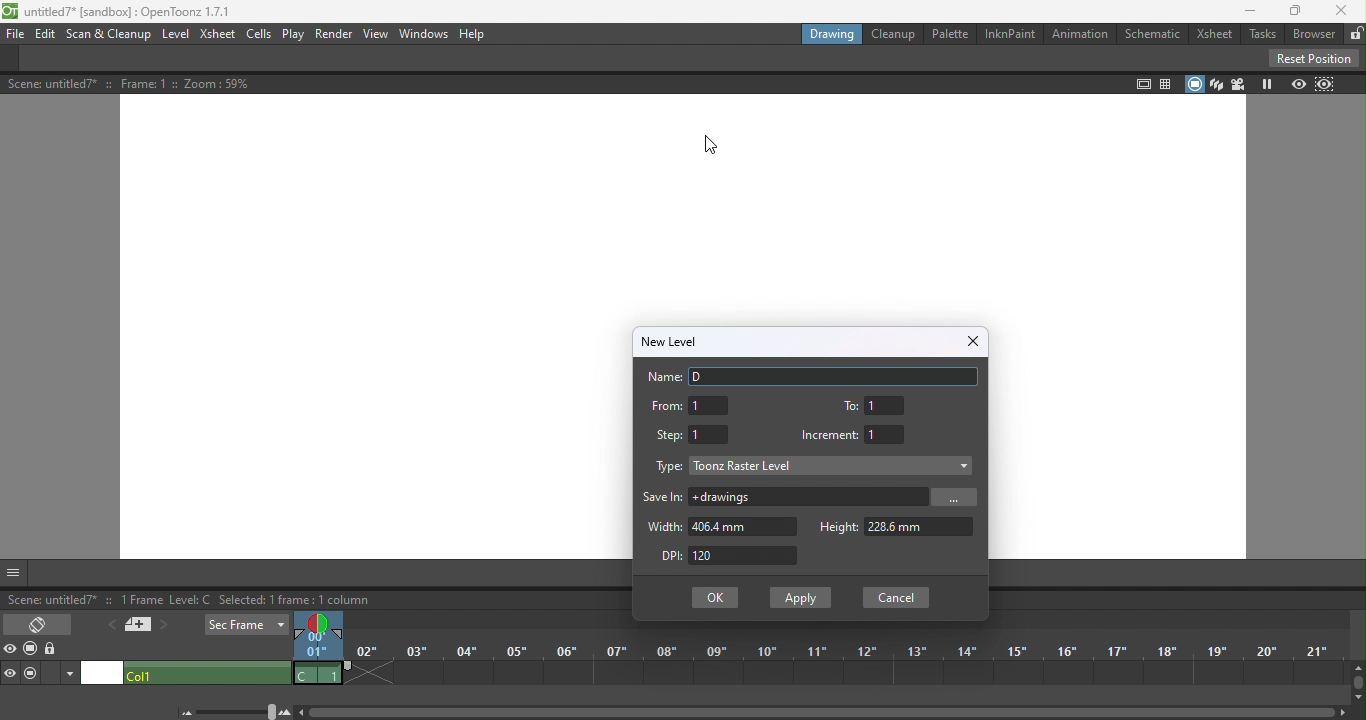 This screenshot has width=1366, height=720. What do you see at coordinates (185, 712) in the screenshot?
I see `Zoom out` at bounding box center [185, 712].